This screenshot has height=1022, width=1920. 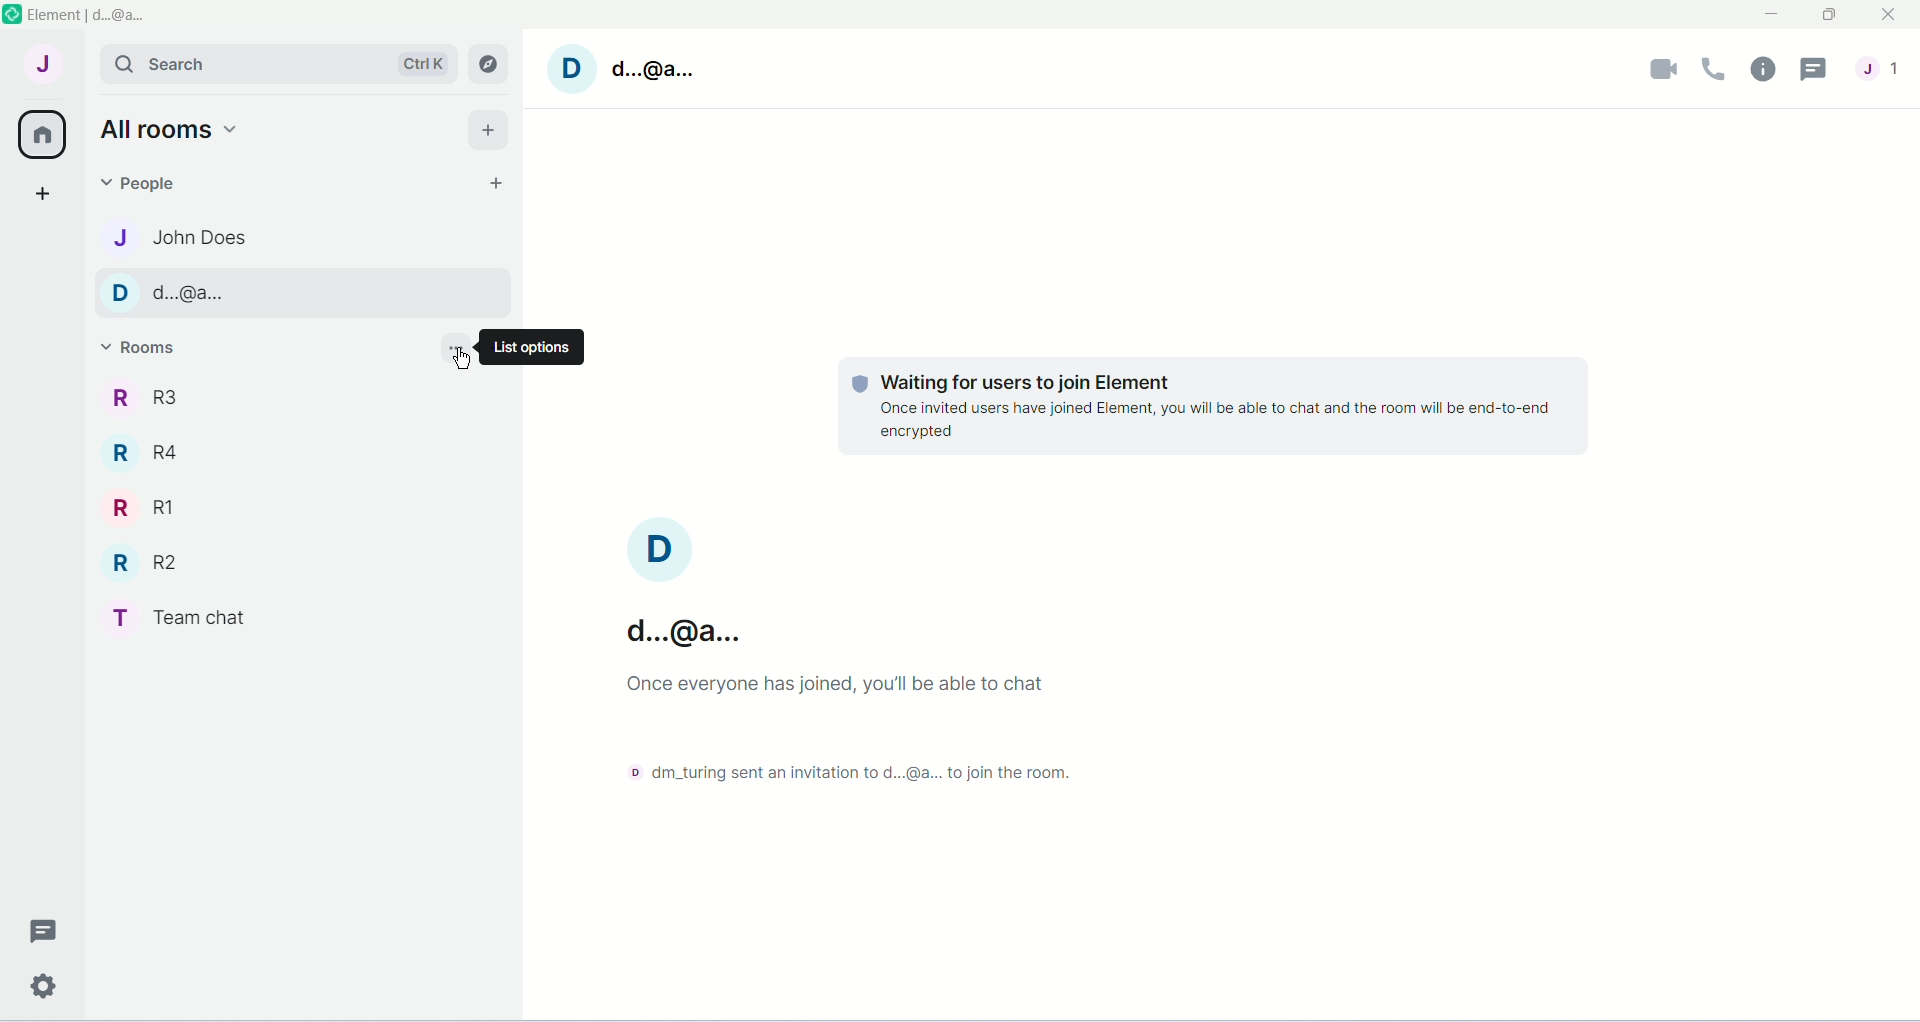 What do you see at coordinates (545, 347) in the screenshot?
I see `List Options` at bounding box center [545, 347].